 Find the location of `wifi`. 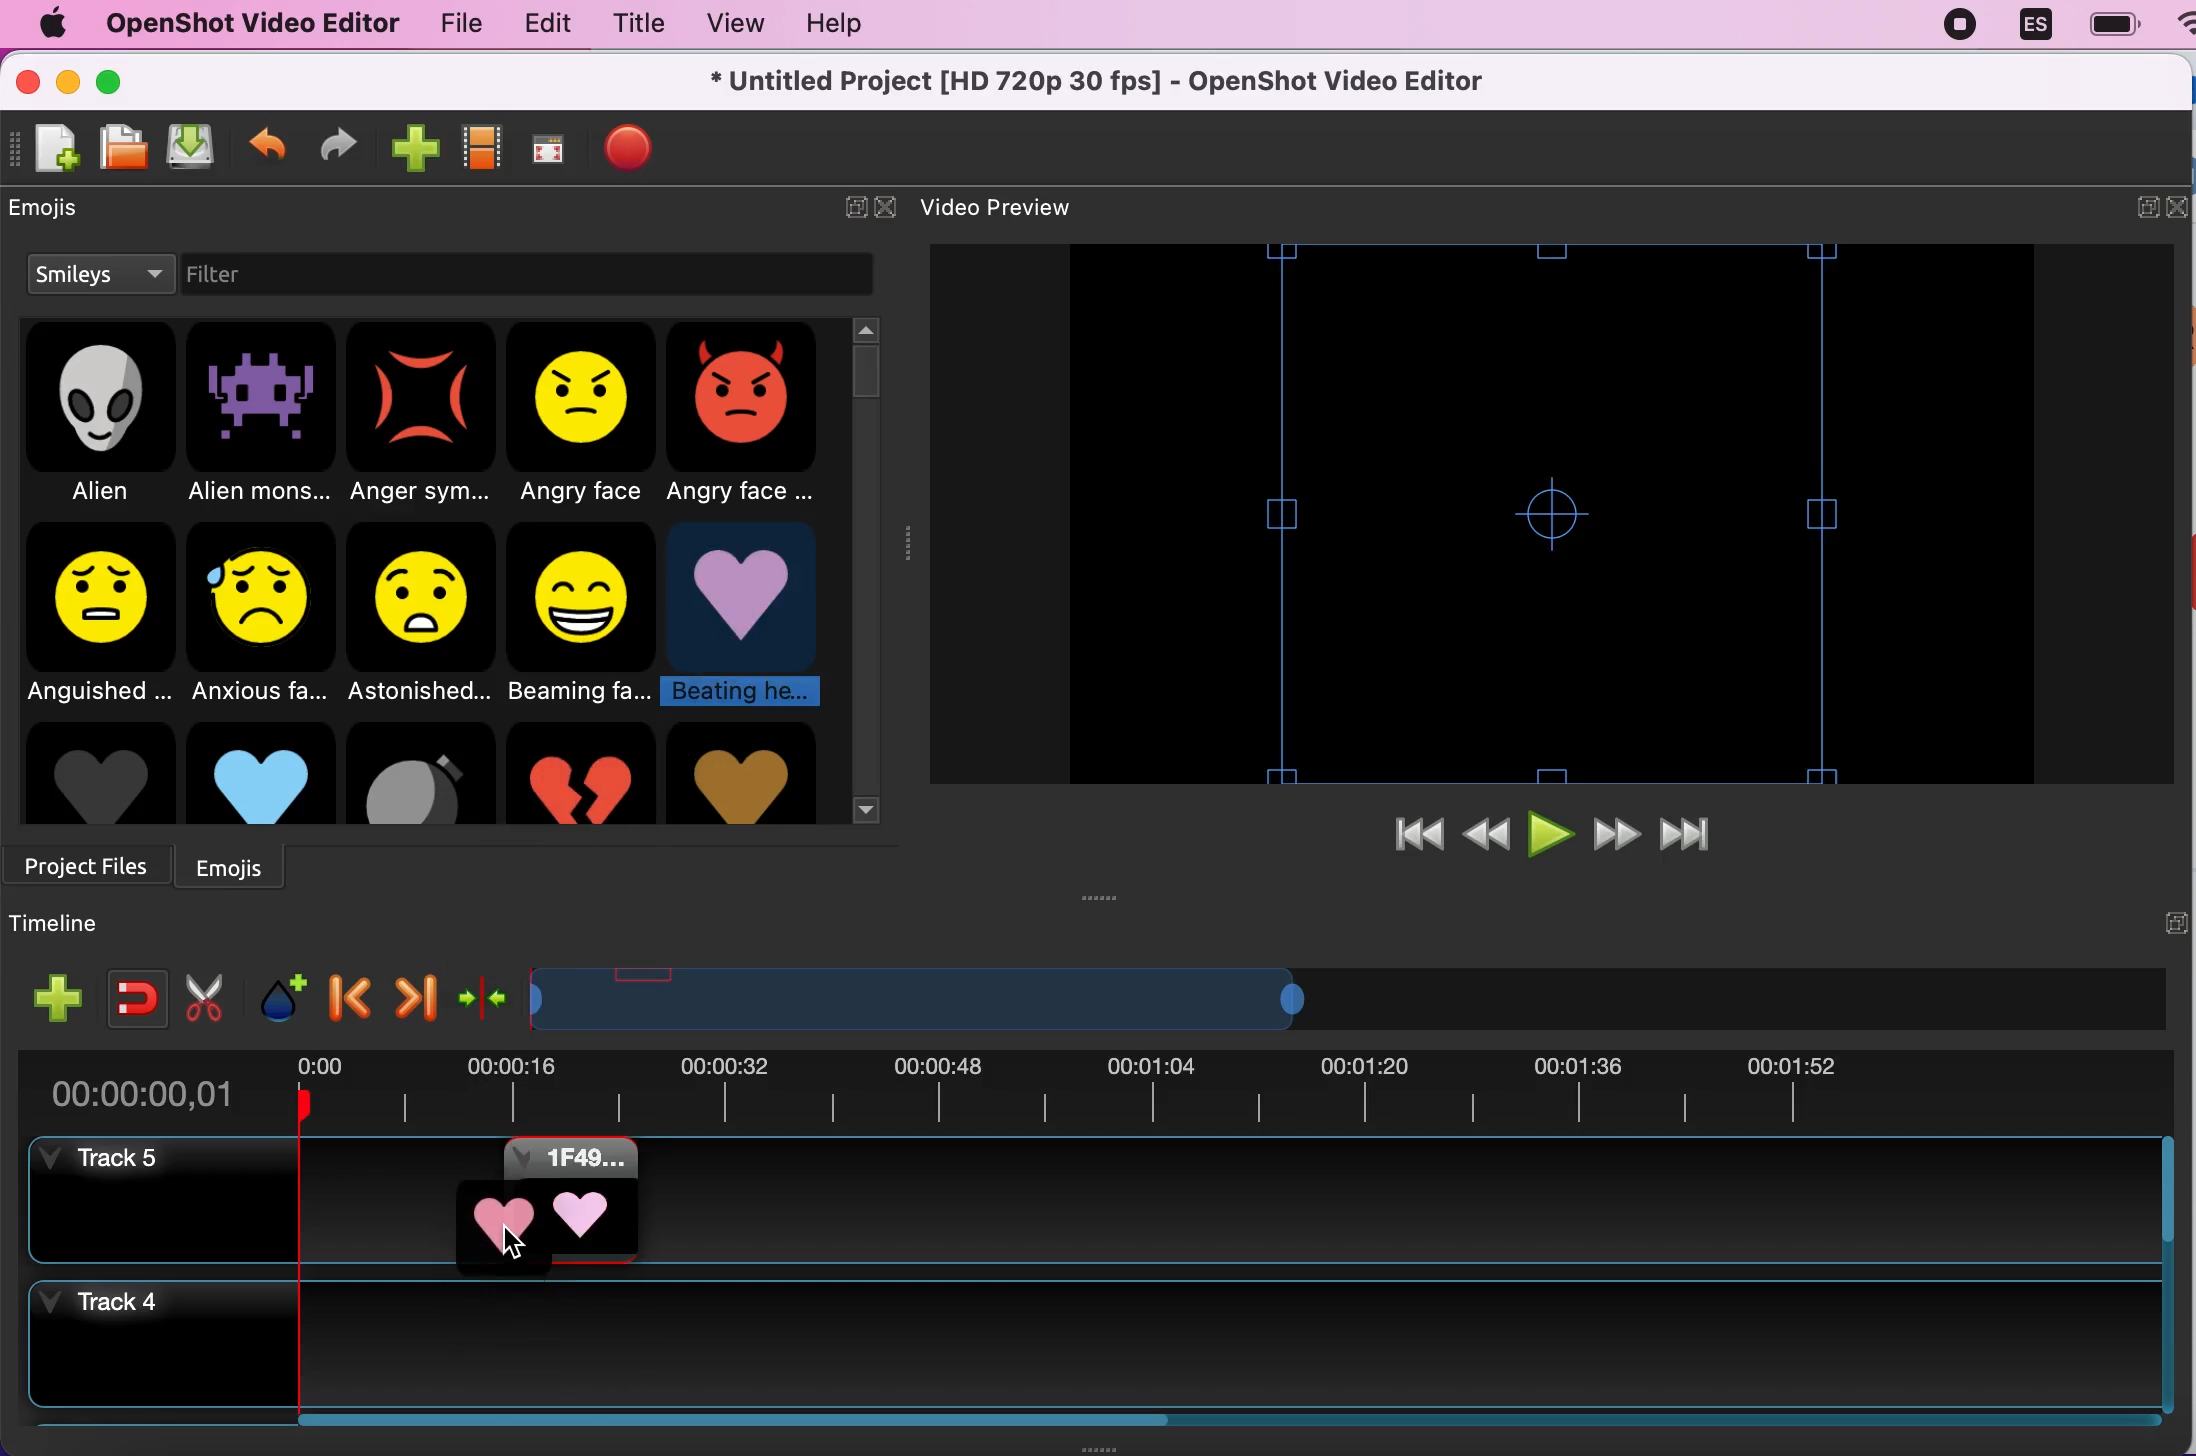

wifi is located at coordinates (2181, 33).